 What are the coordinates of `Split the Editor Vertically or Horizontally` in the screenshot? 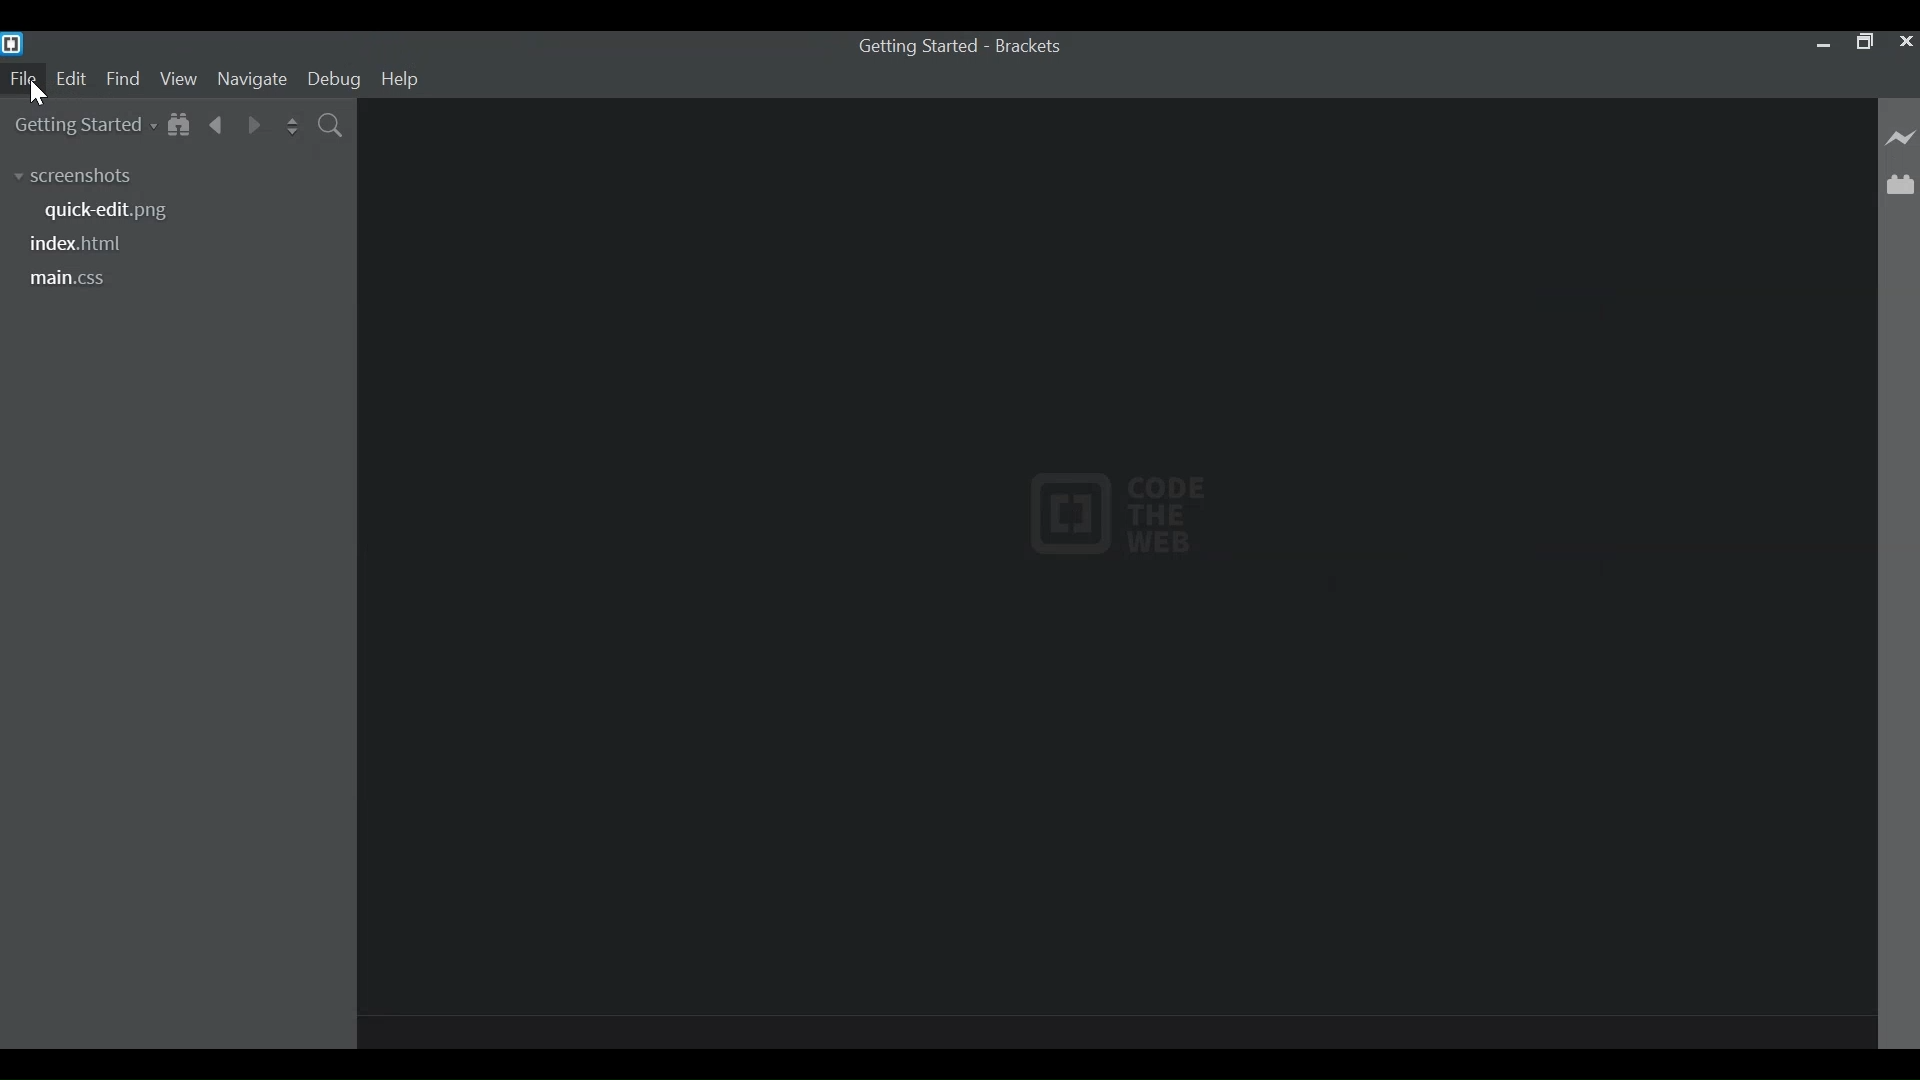 It's located at (290, 125).